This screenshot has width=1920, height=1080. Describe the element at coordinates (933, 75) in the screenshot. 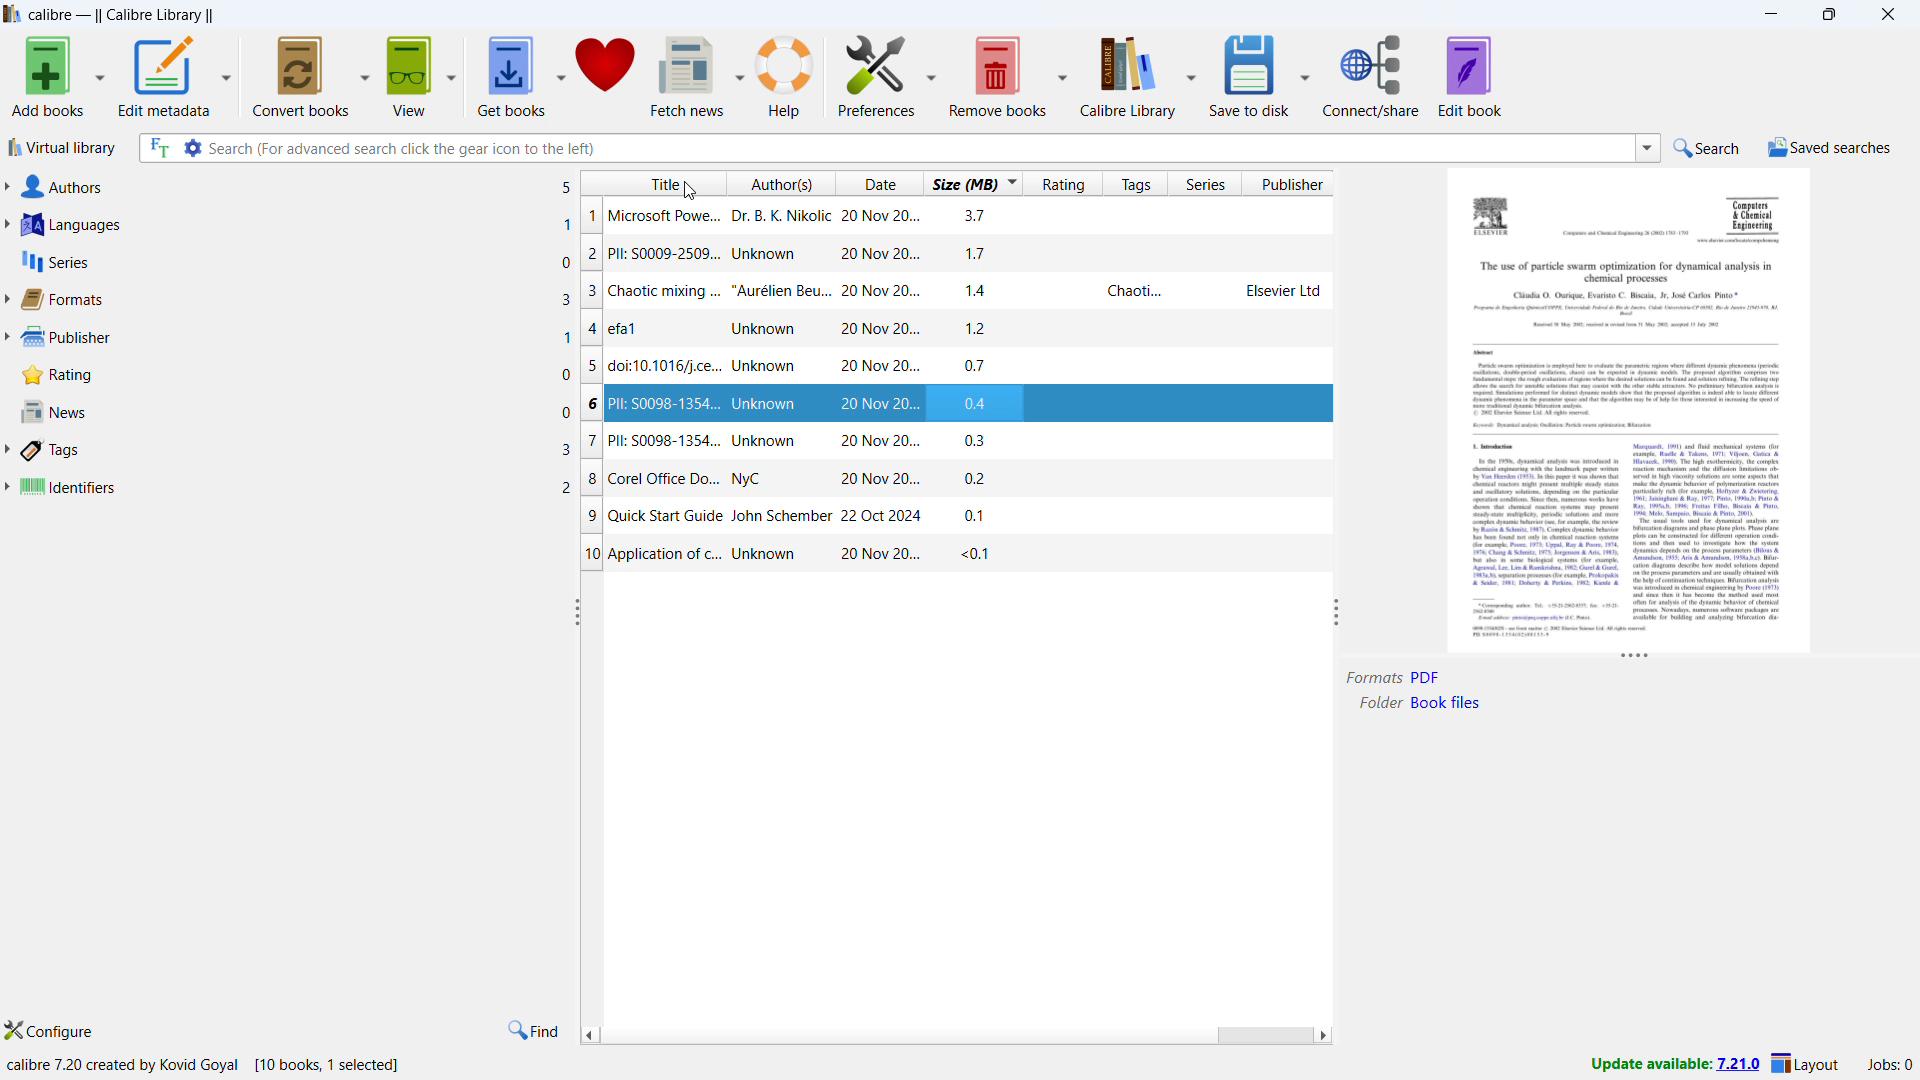

I see `preferences options` at that location.